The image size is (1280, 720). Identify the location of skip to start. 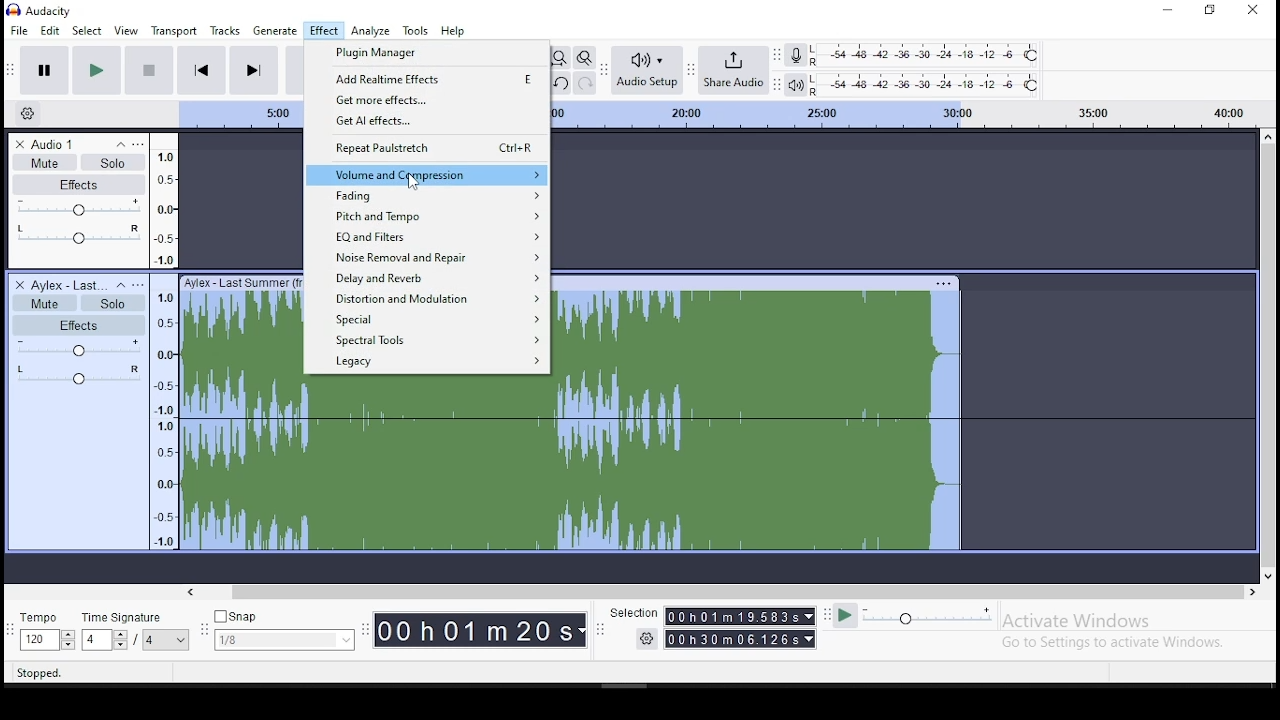
(202, 69).